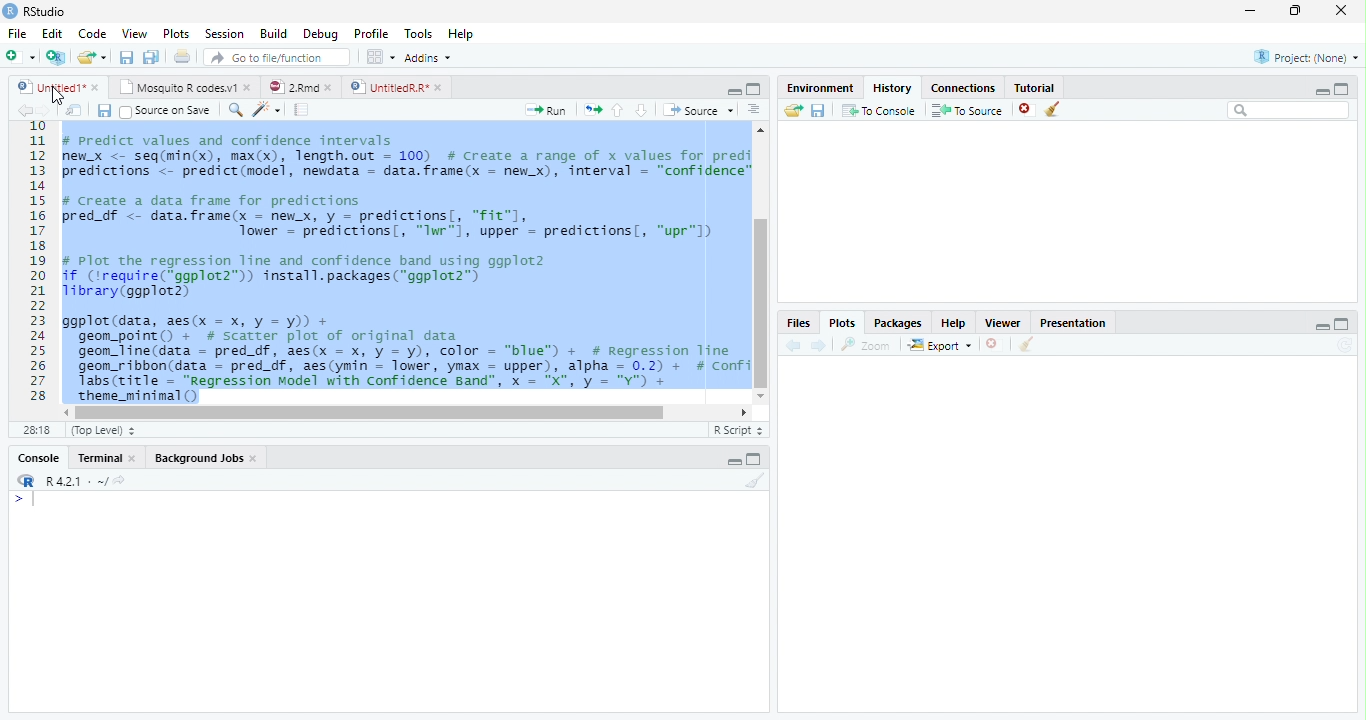 The height and width of the screenshot is (720, 1366). Describe the element at coordinates (235, 112) in the screenshot. I see `Zoom` at that location.